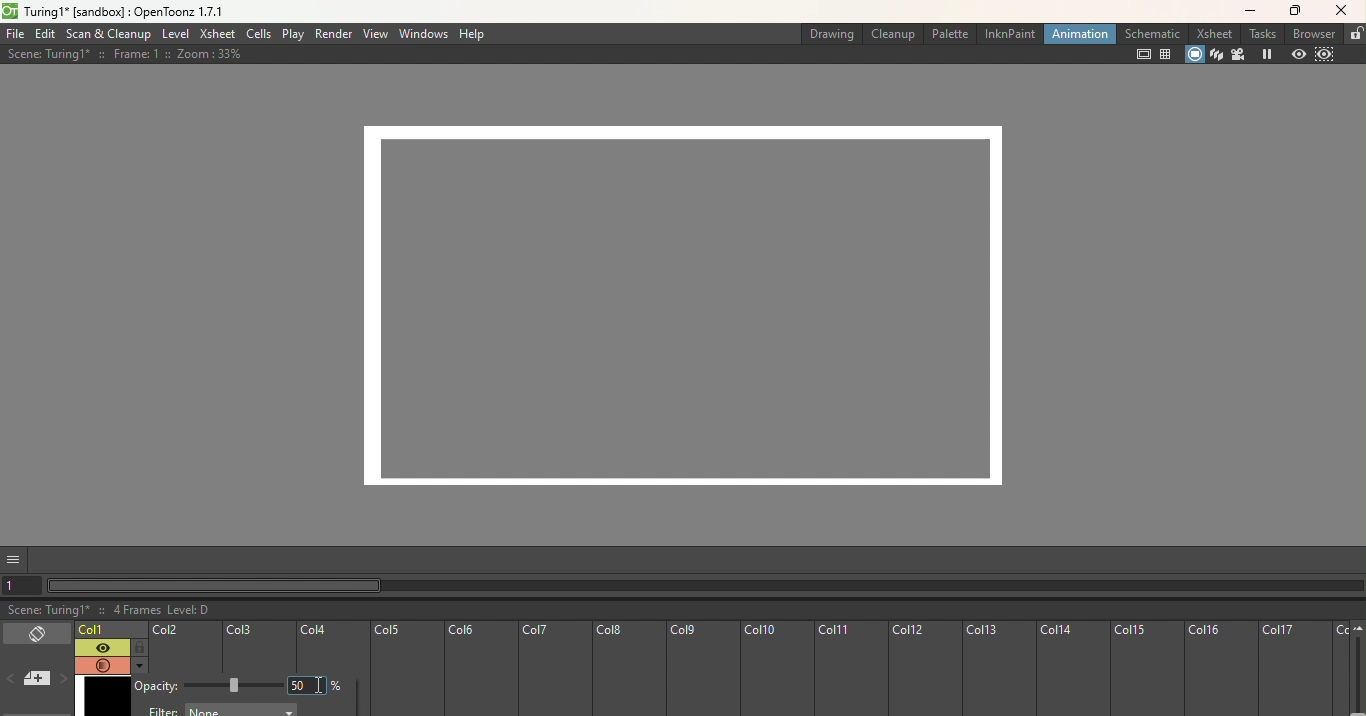 The height and width of the screenshot is (716, 1366). I want to click on Next memo, so click(61, 680).